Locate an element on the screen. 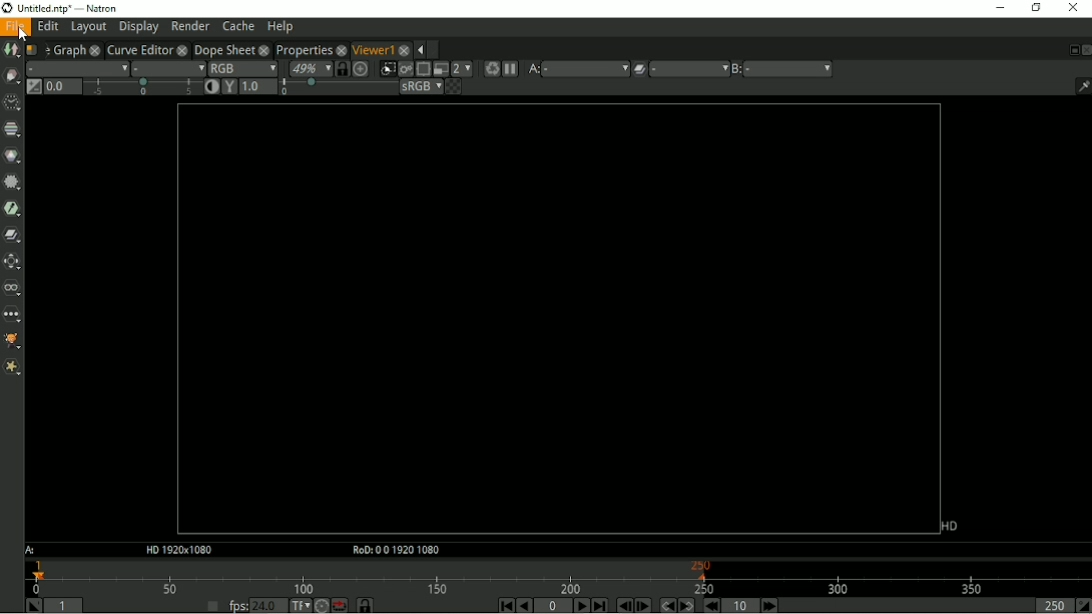 The height and width of the screenshot is (614, 1092). Proxy mode is located at coordinates (439, 68).